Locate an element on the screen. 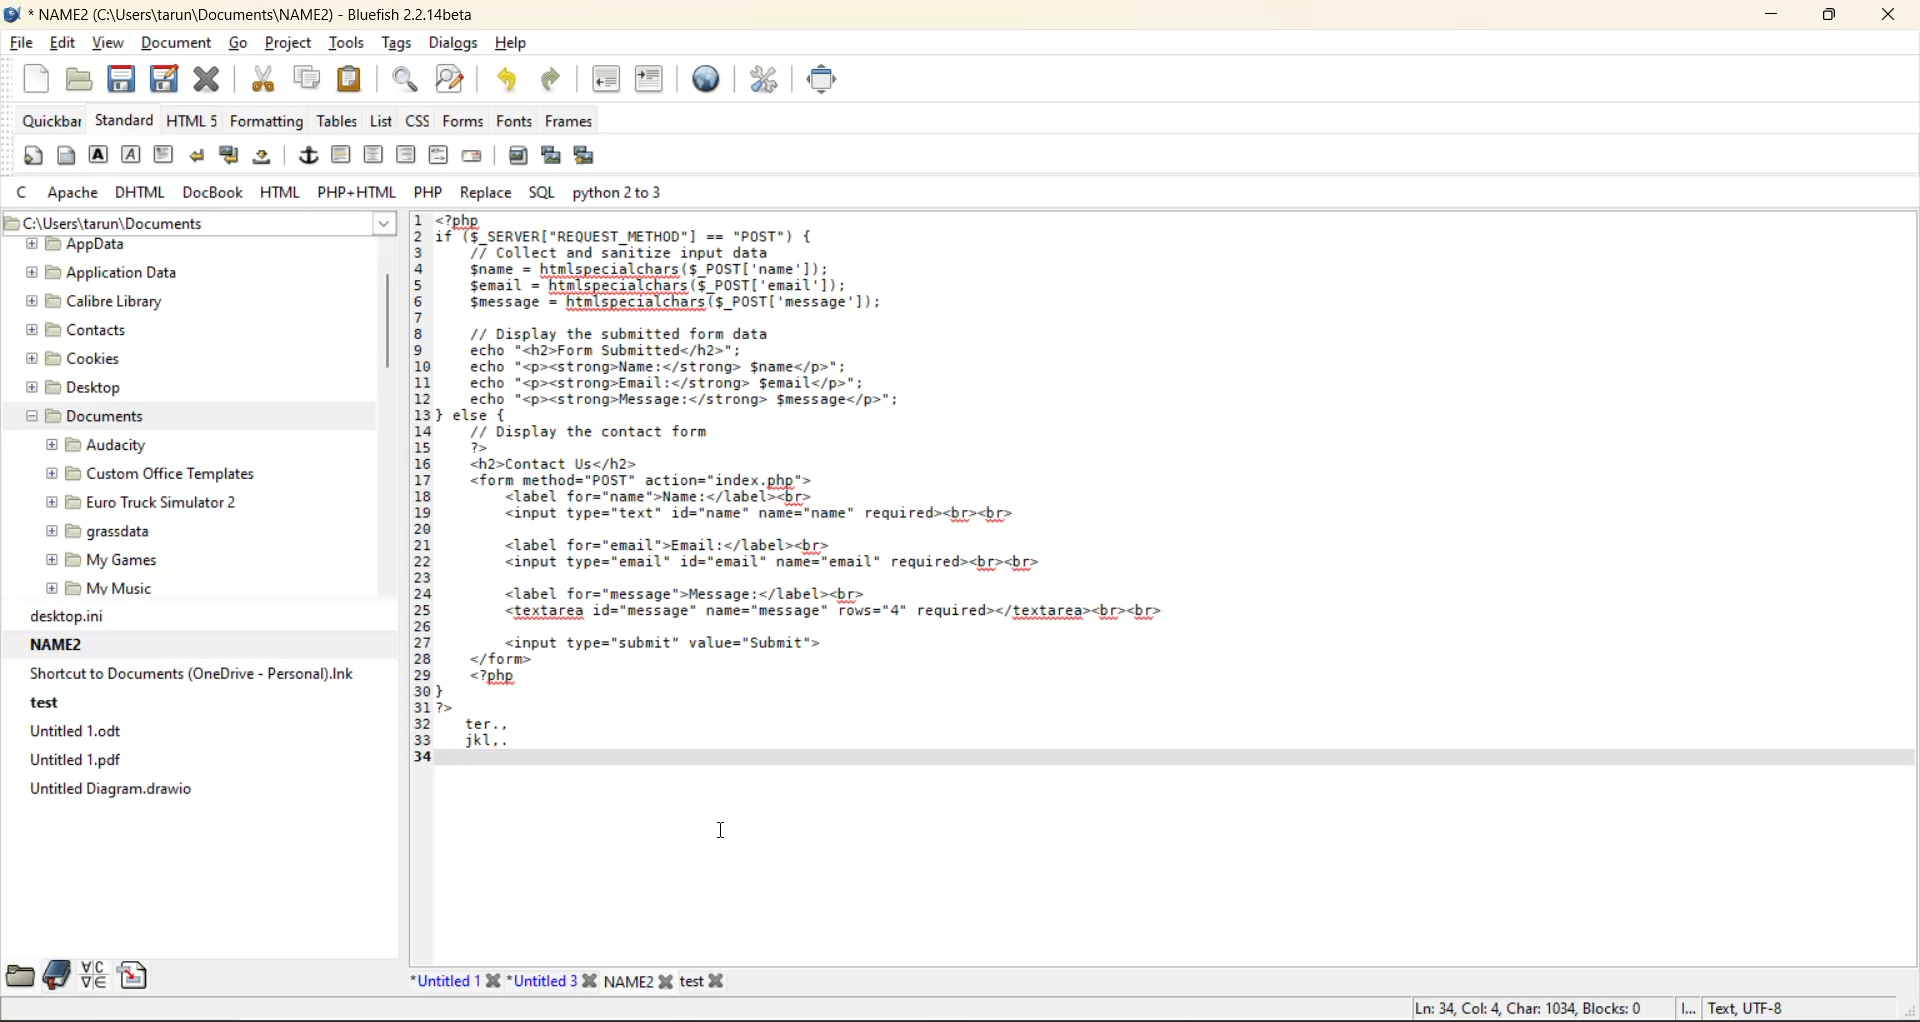 This screenshot has width=1920, height=1022. file name and app name is located at coordinates (259, 16).